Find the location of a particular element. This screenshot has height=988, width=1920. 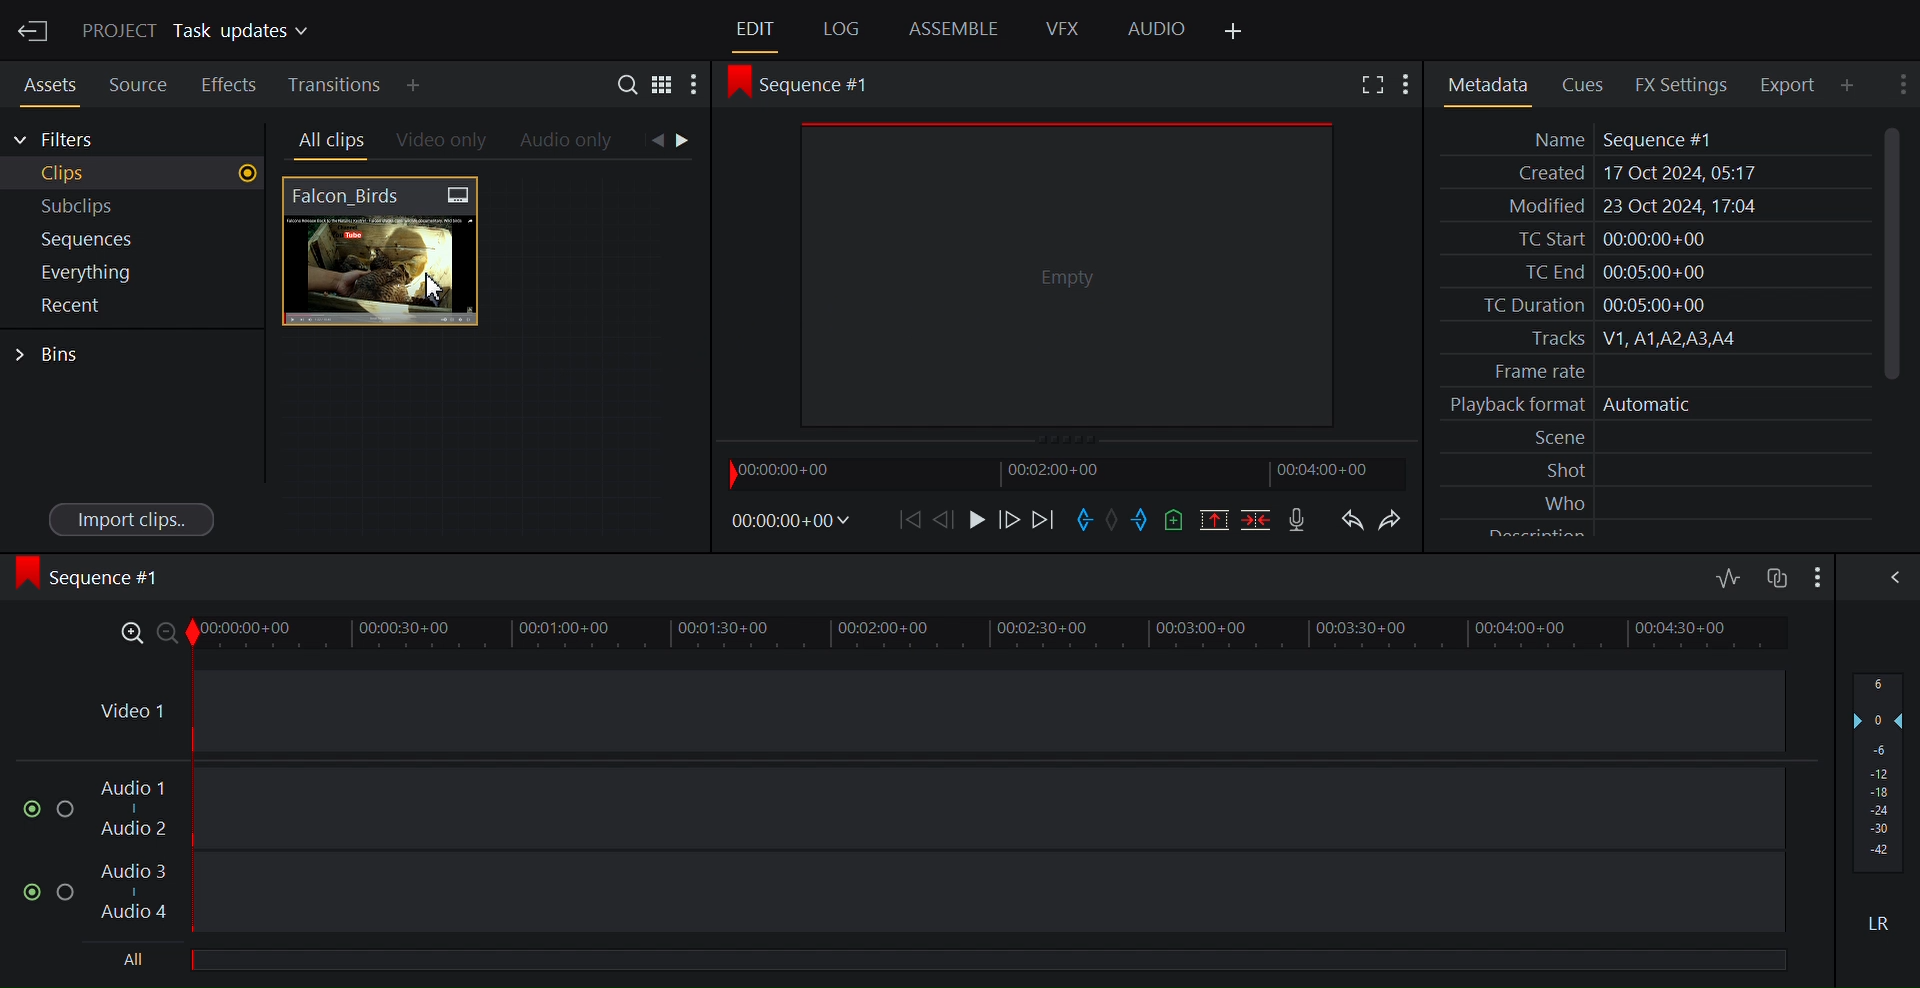

FX Settings is located at coordinates (1685, 85).